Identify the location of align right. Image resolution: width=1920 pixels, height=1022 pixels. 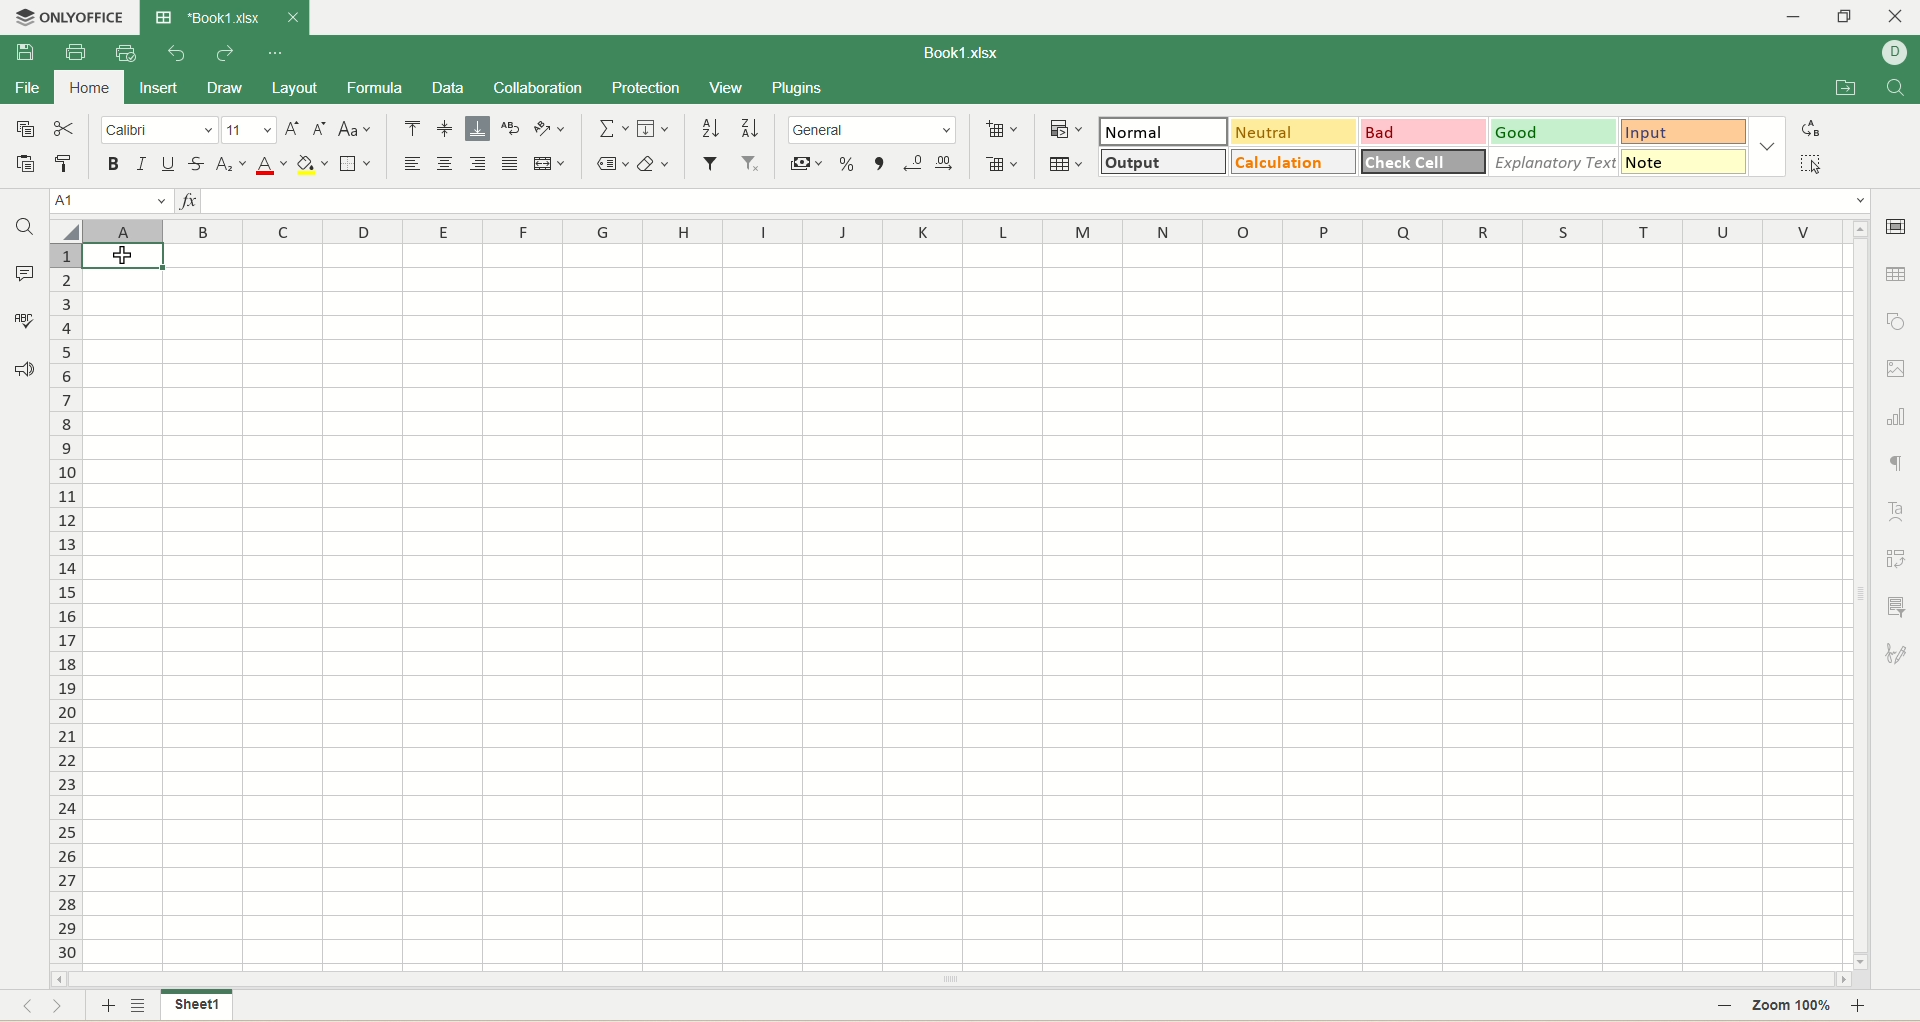
(478, 164).